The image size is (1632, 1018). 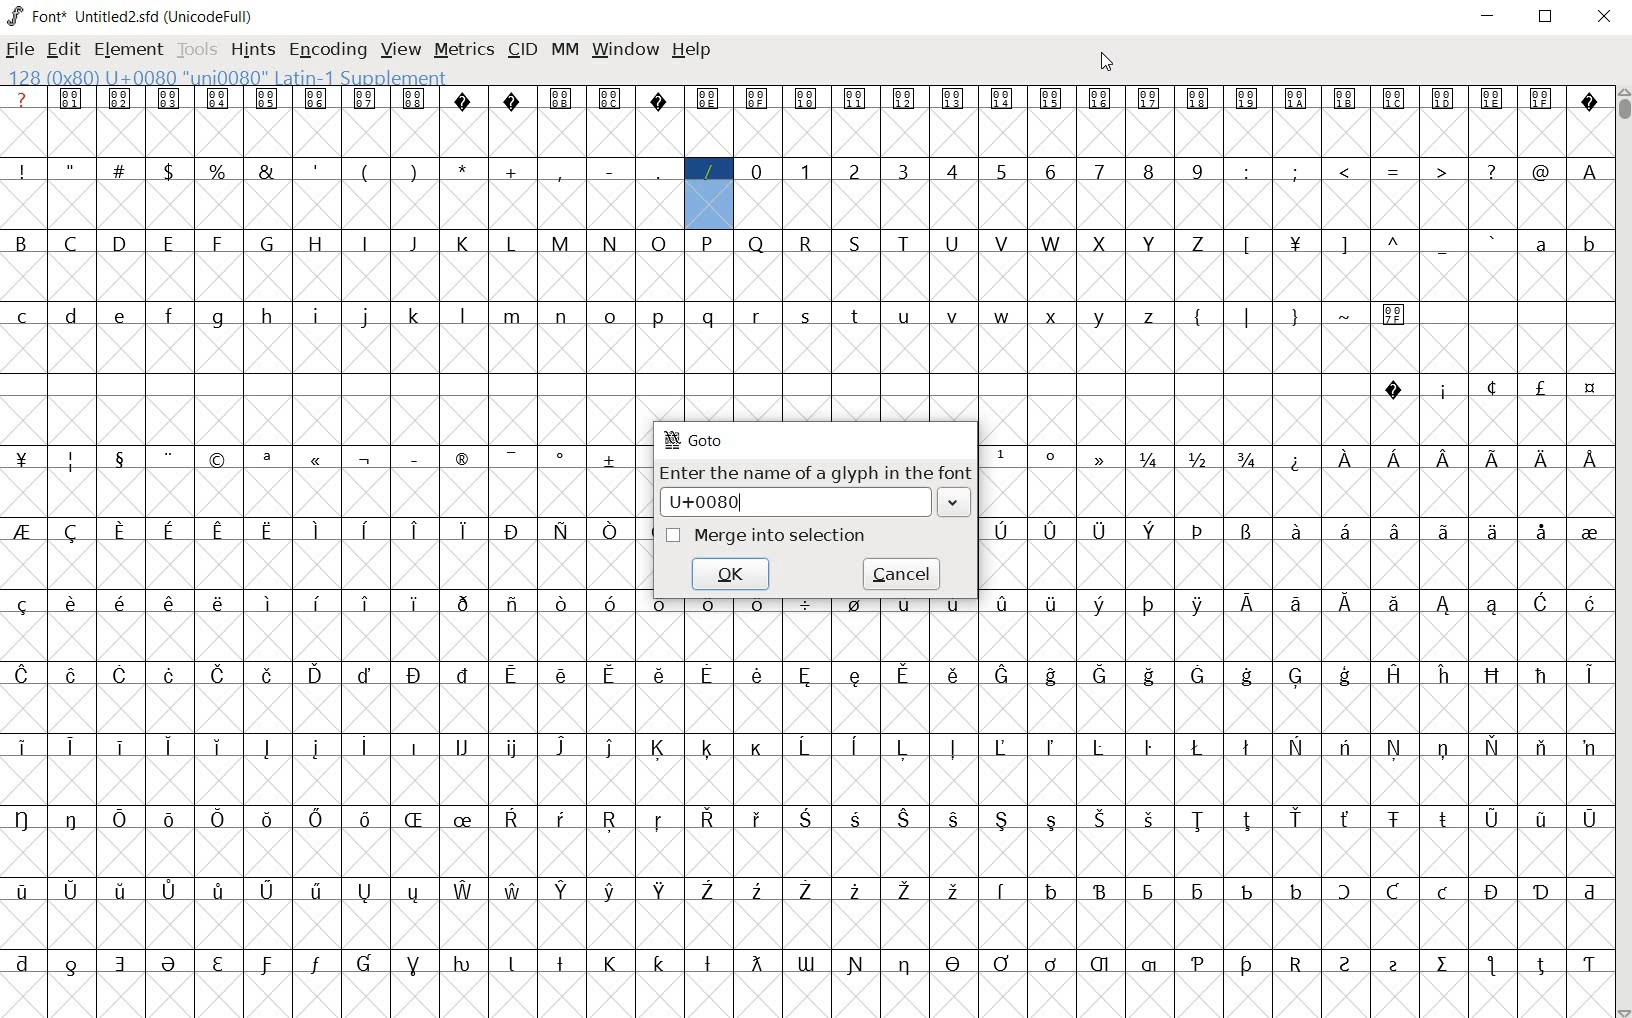 I want to click on glyph, so click(x=415, y=604).